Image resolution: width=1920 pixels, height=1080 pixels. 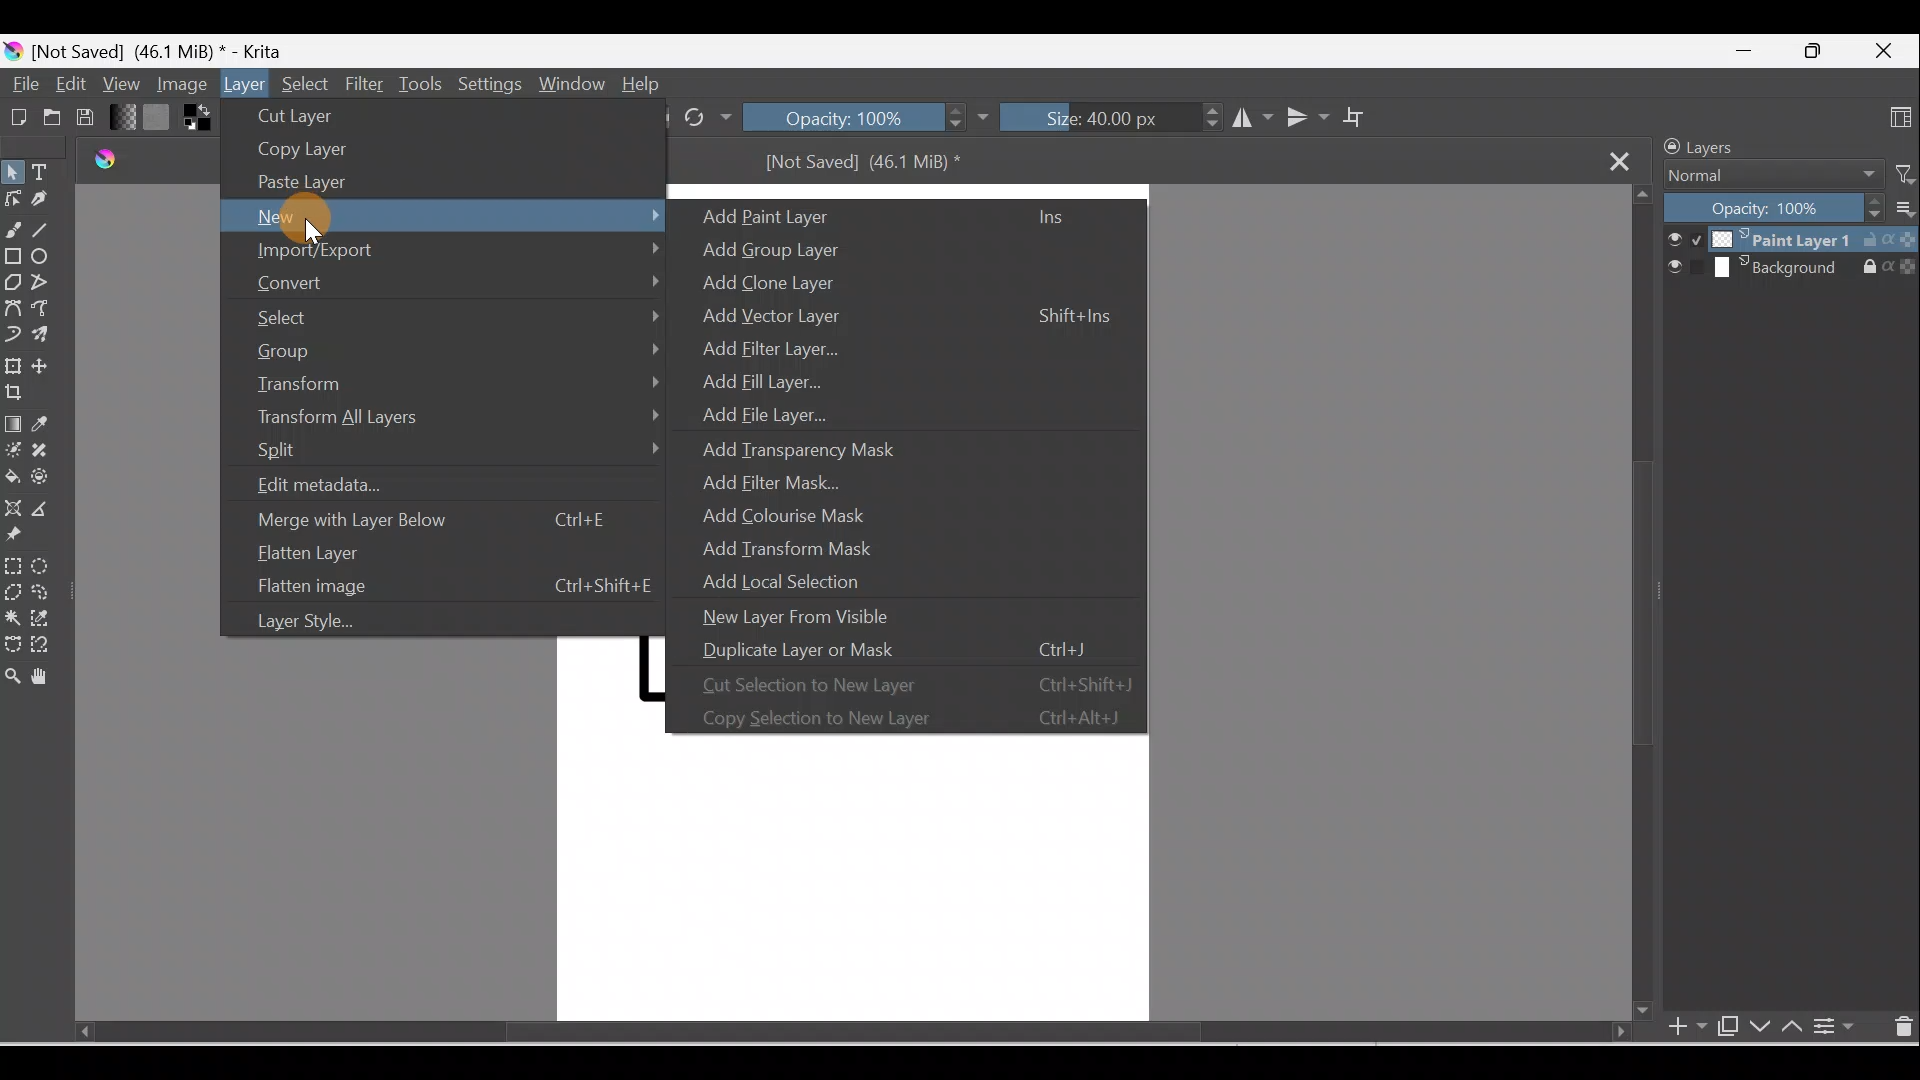 What do you see at coordinates (49, 510) in the screenshot?
I see `Measure distance between two points` at bounding box center [49, 510].